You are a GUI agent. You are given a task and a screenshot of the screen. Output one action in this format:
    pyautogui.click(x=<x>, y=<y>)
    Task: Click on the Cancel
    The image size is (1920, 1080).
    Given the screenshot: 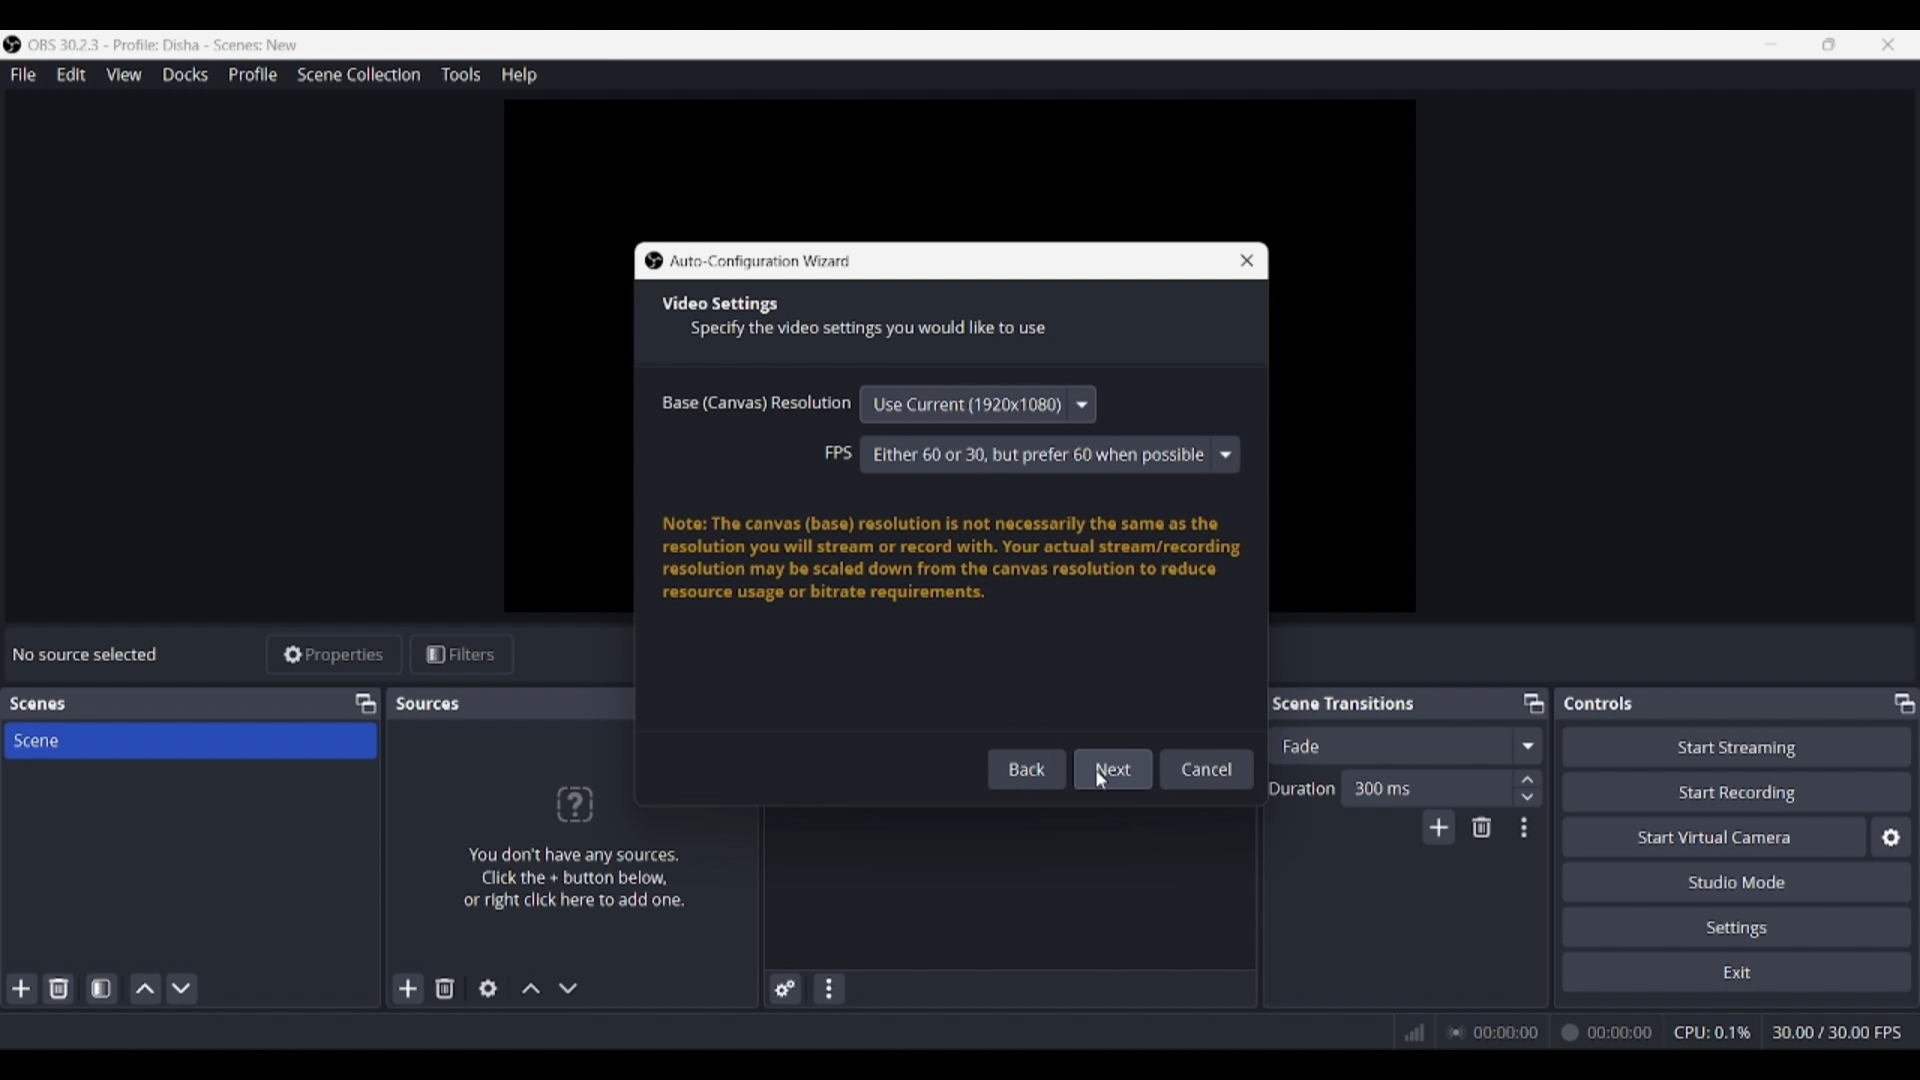 What is the action you would take?
    pyautogui.click(x=1200, y=769)
    